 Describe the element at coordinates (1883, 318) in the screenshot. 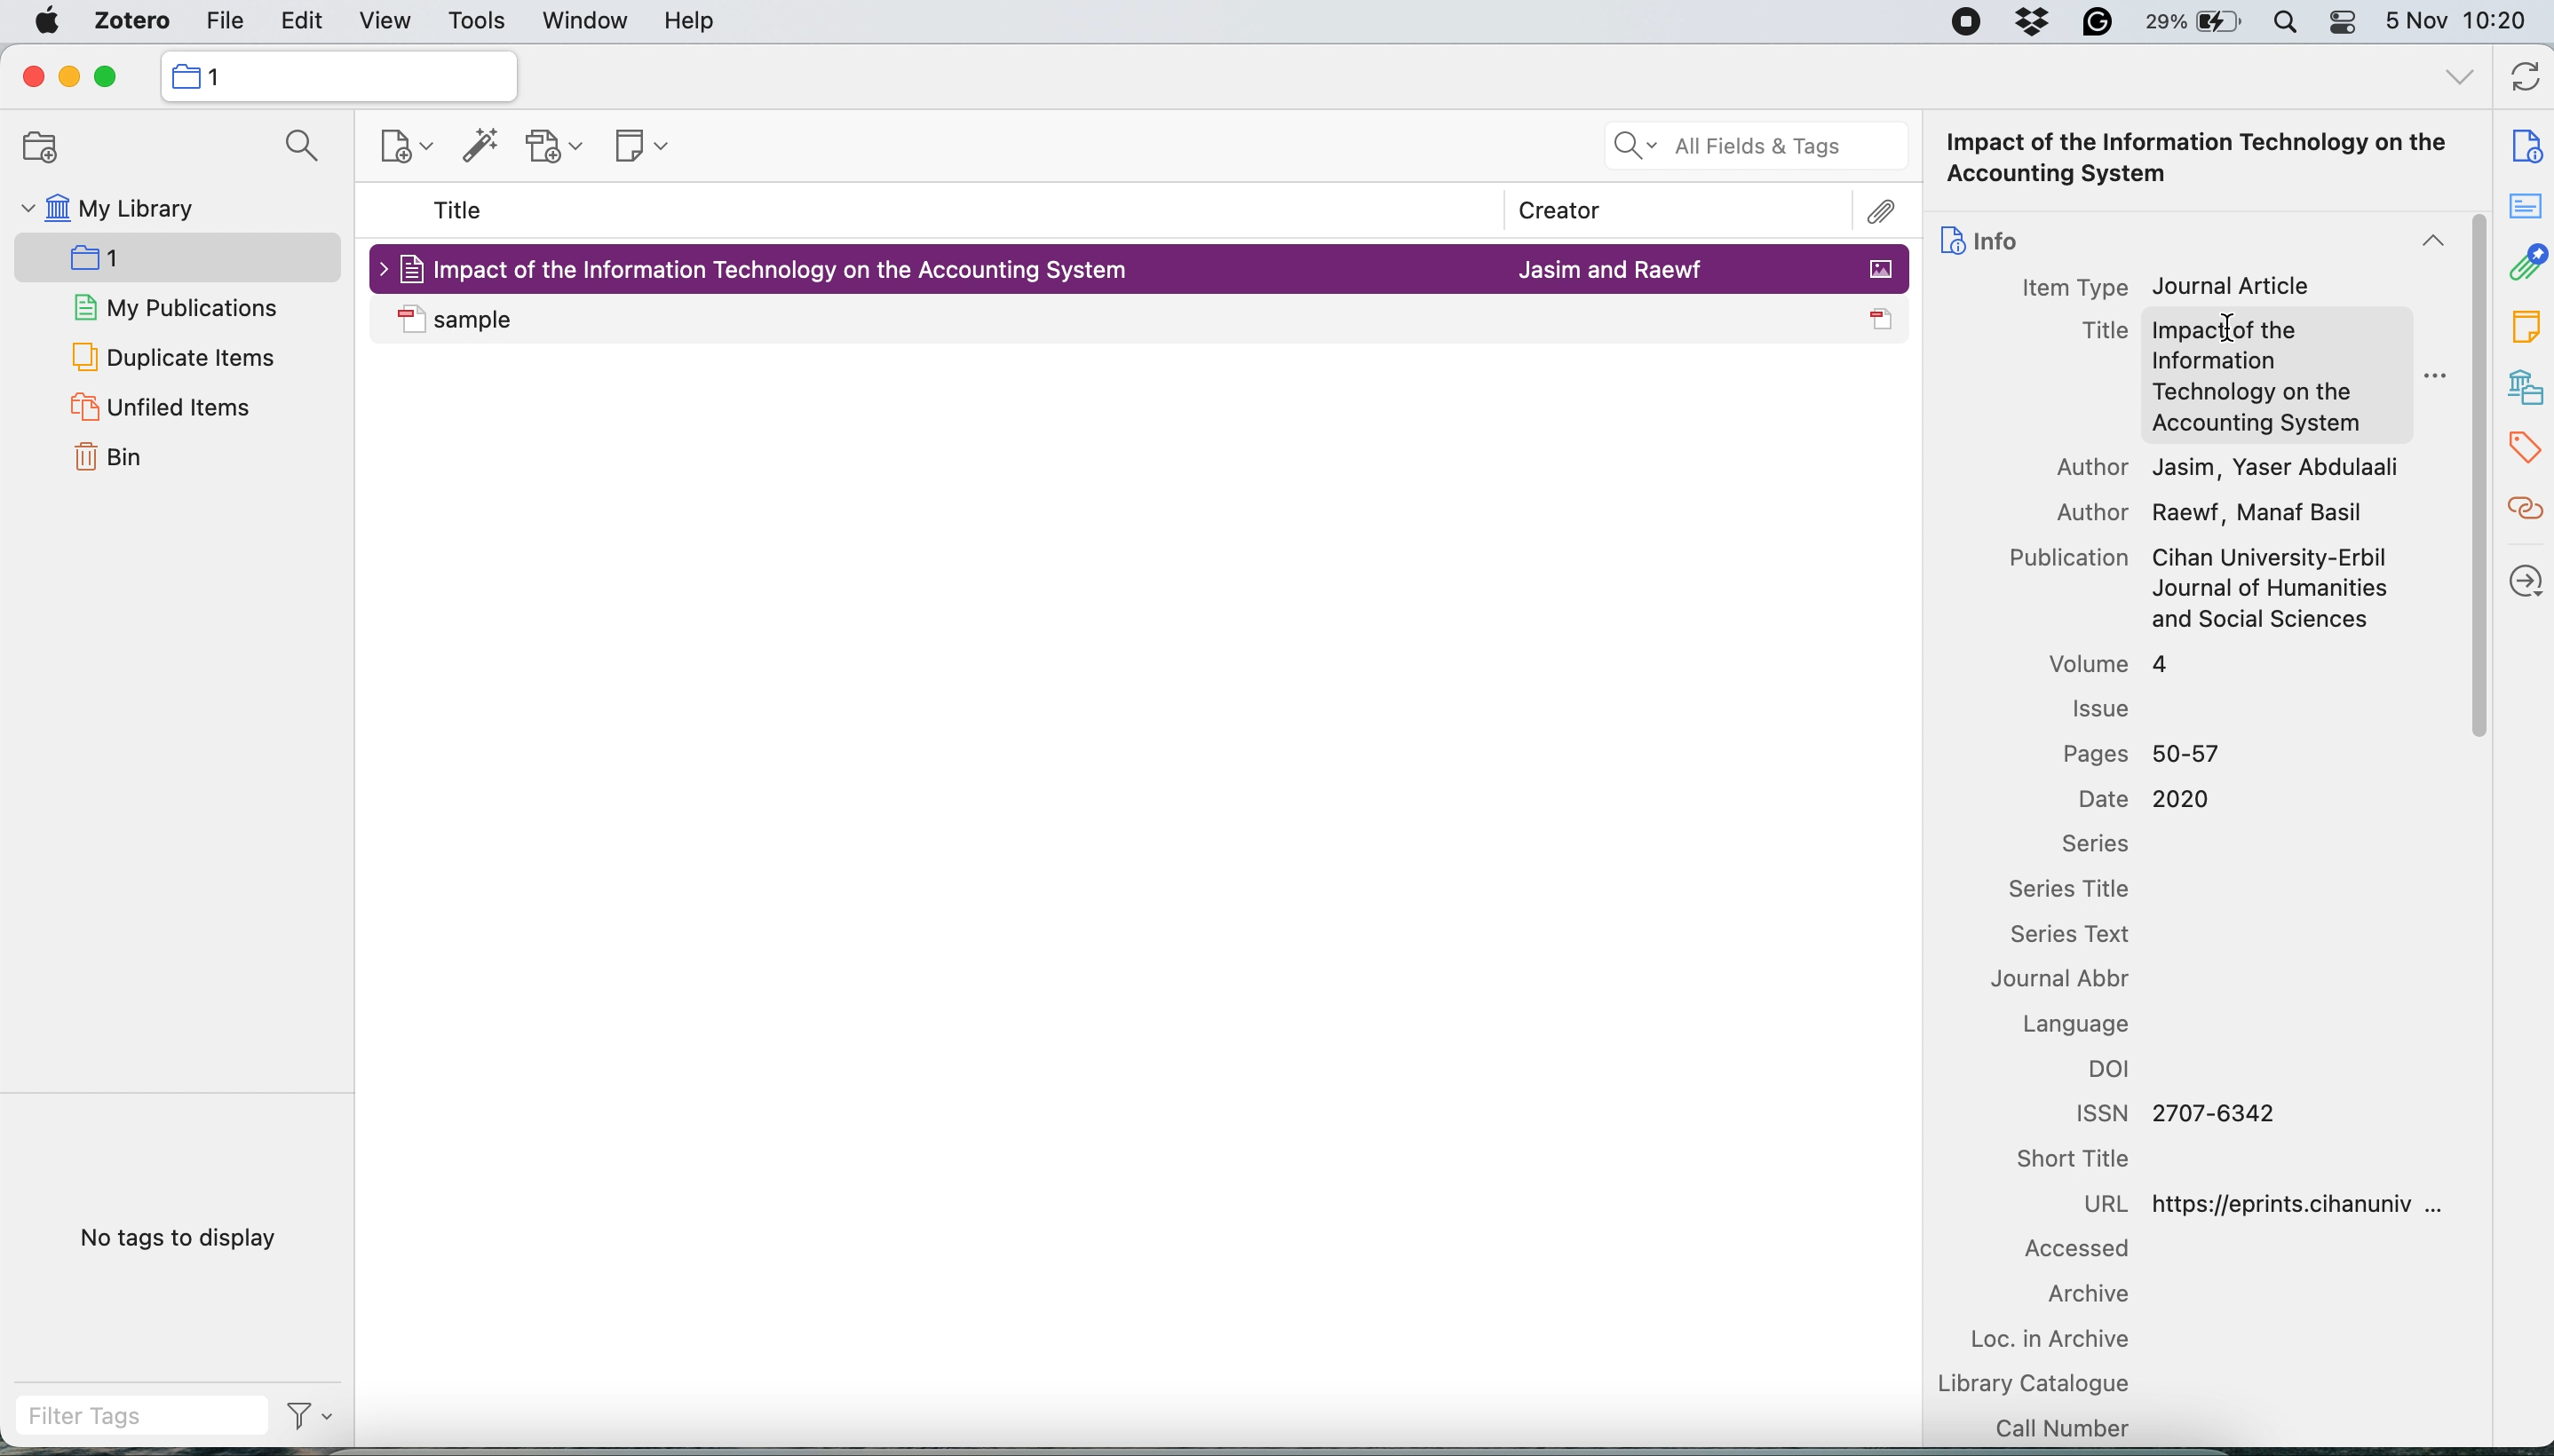

I see `icon` at that location.